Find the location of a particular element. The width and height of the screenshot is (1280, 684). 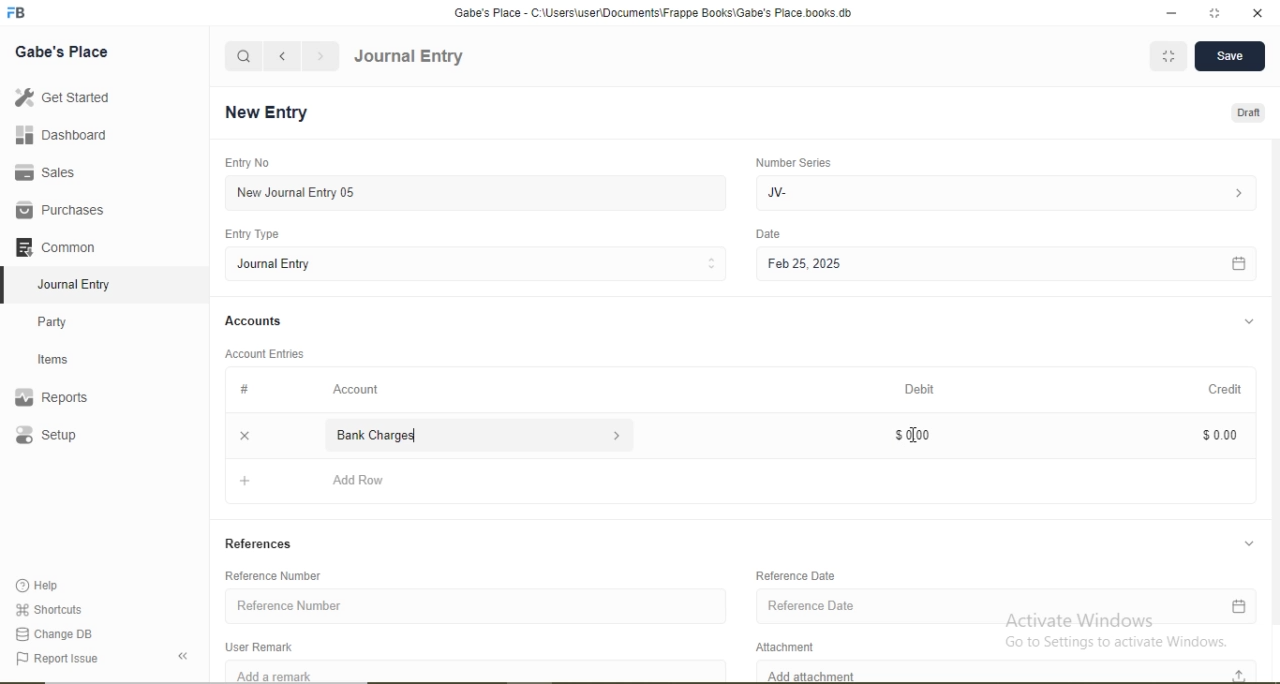

close is located at coordinates (242, 434).